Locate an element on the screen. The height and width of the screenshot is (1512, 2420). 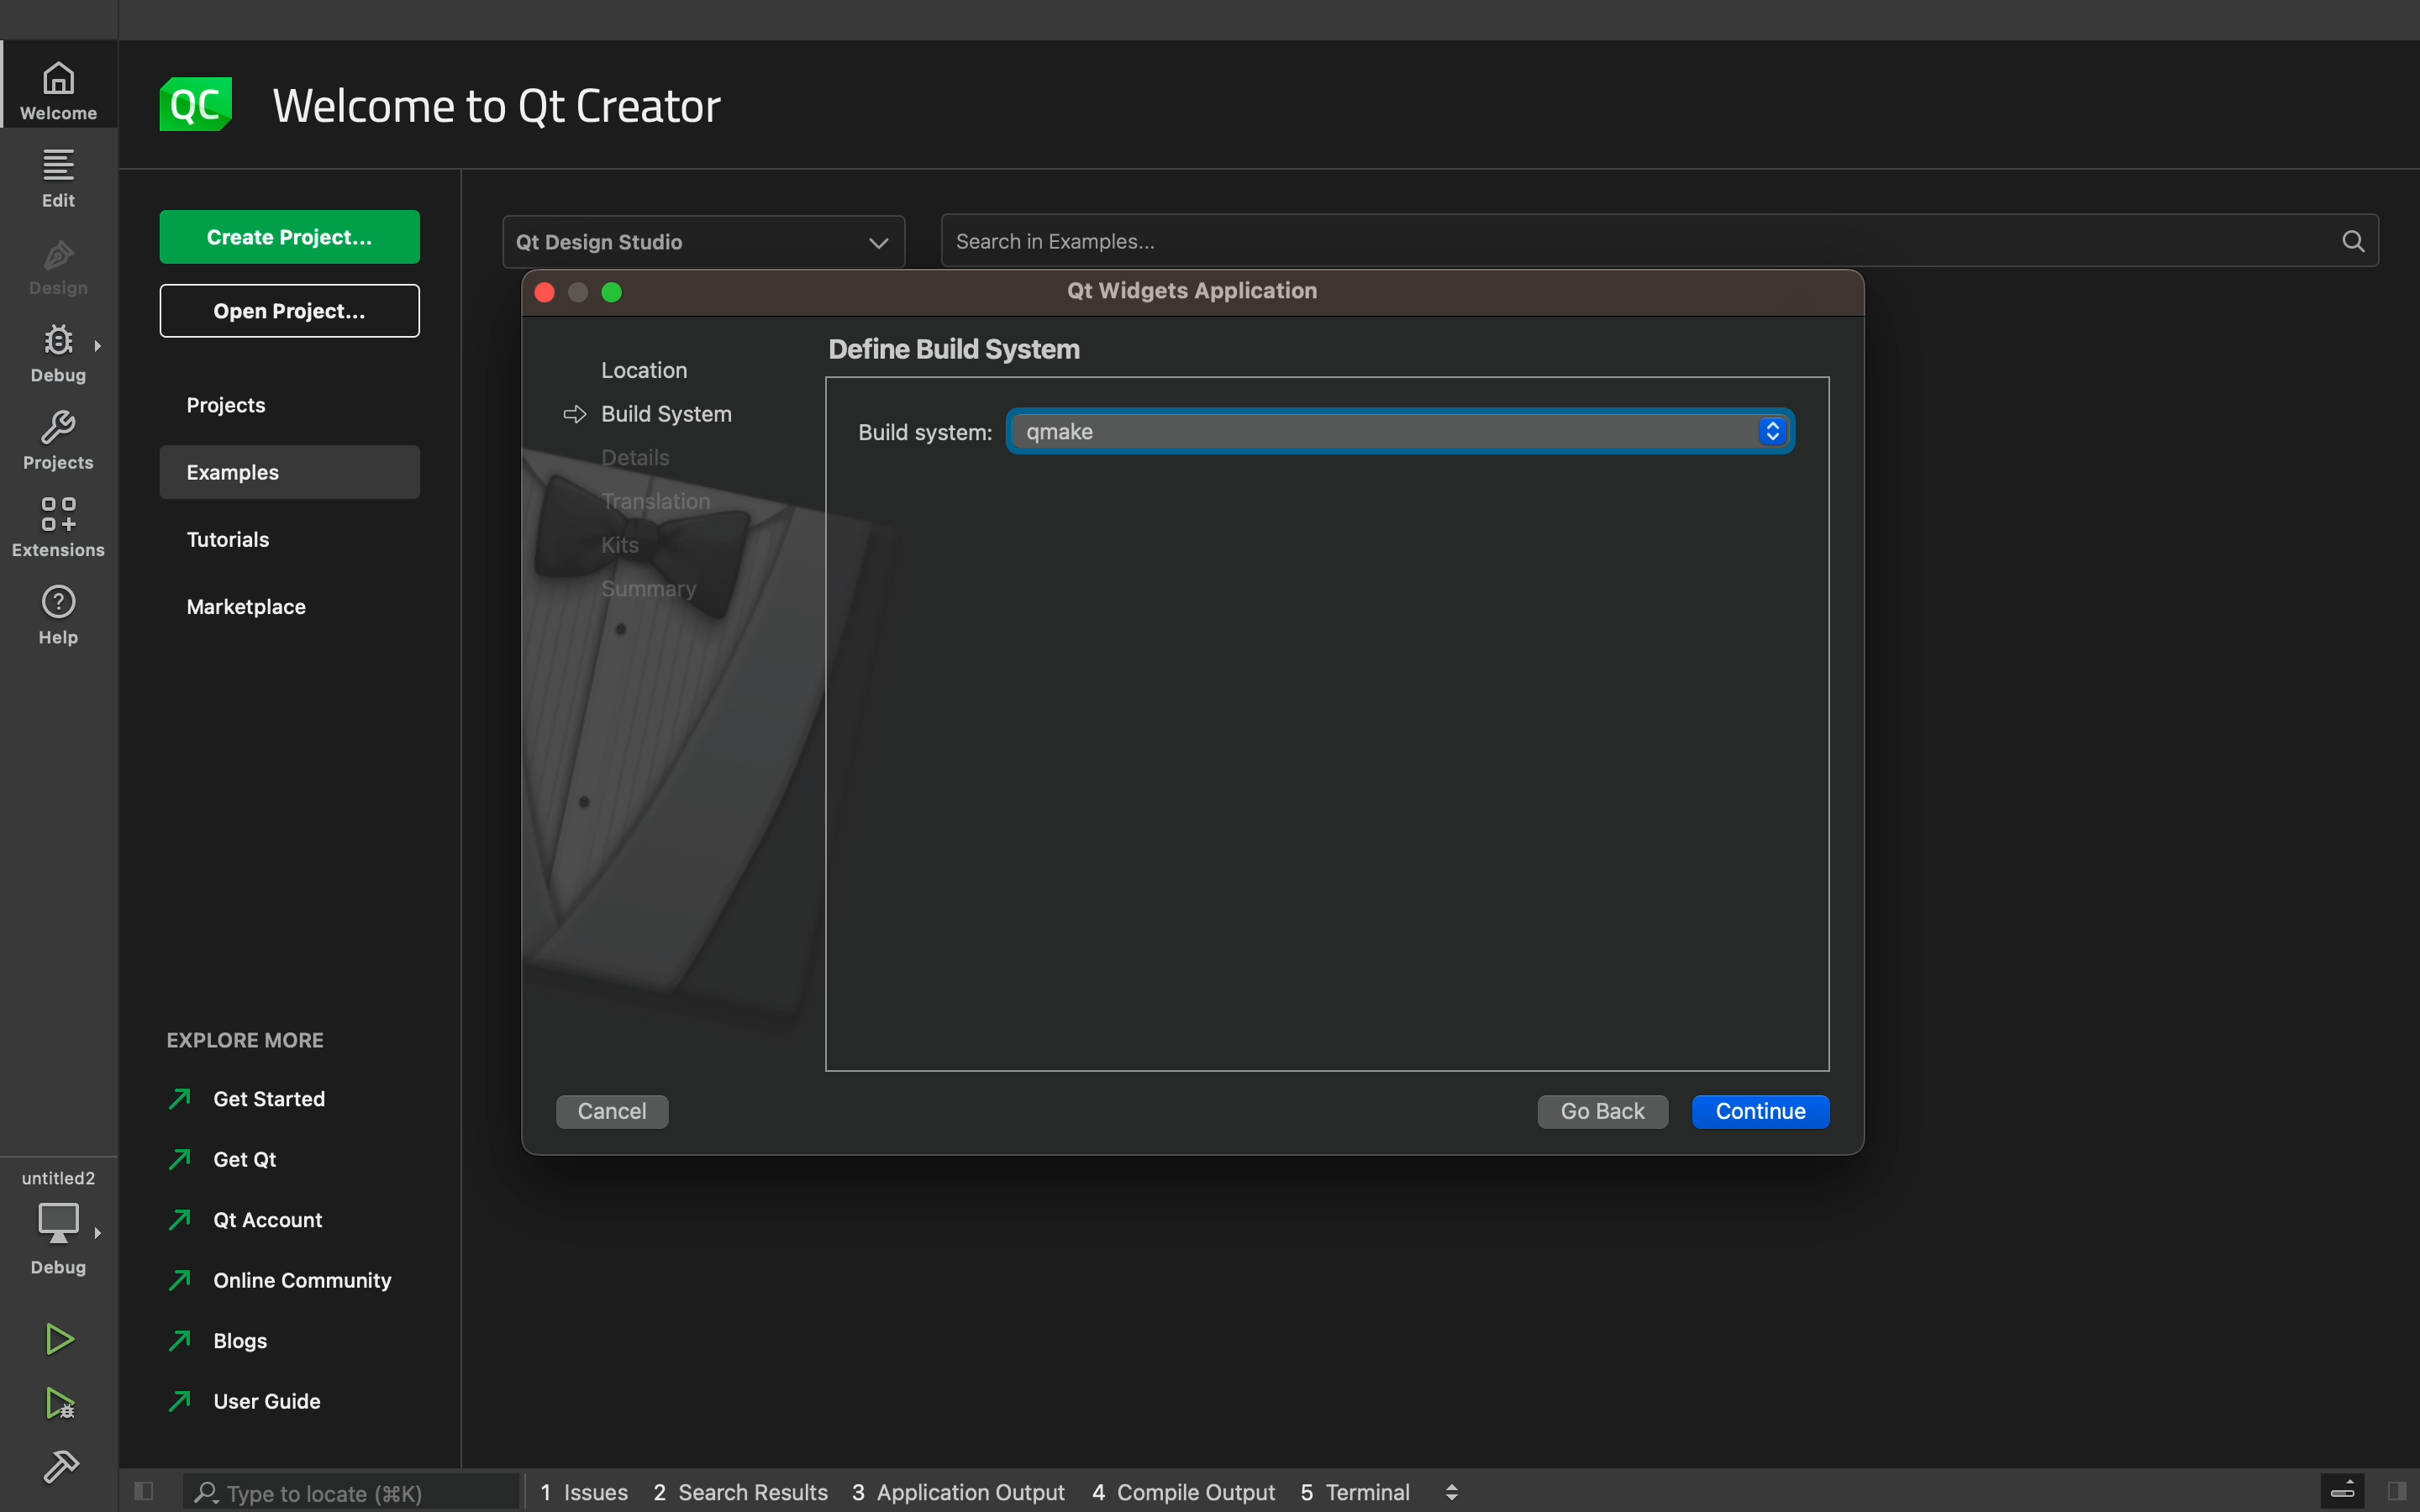
explore more is located at coordinates (258, 1041).